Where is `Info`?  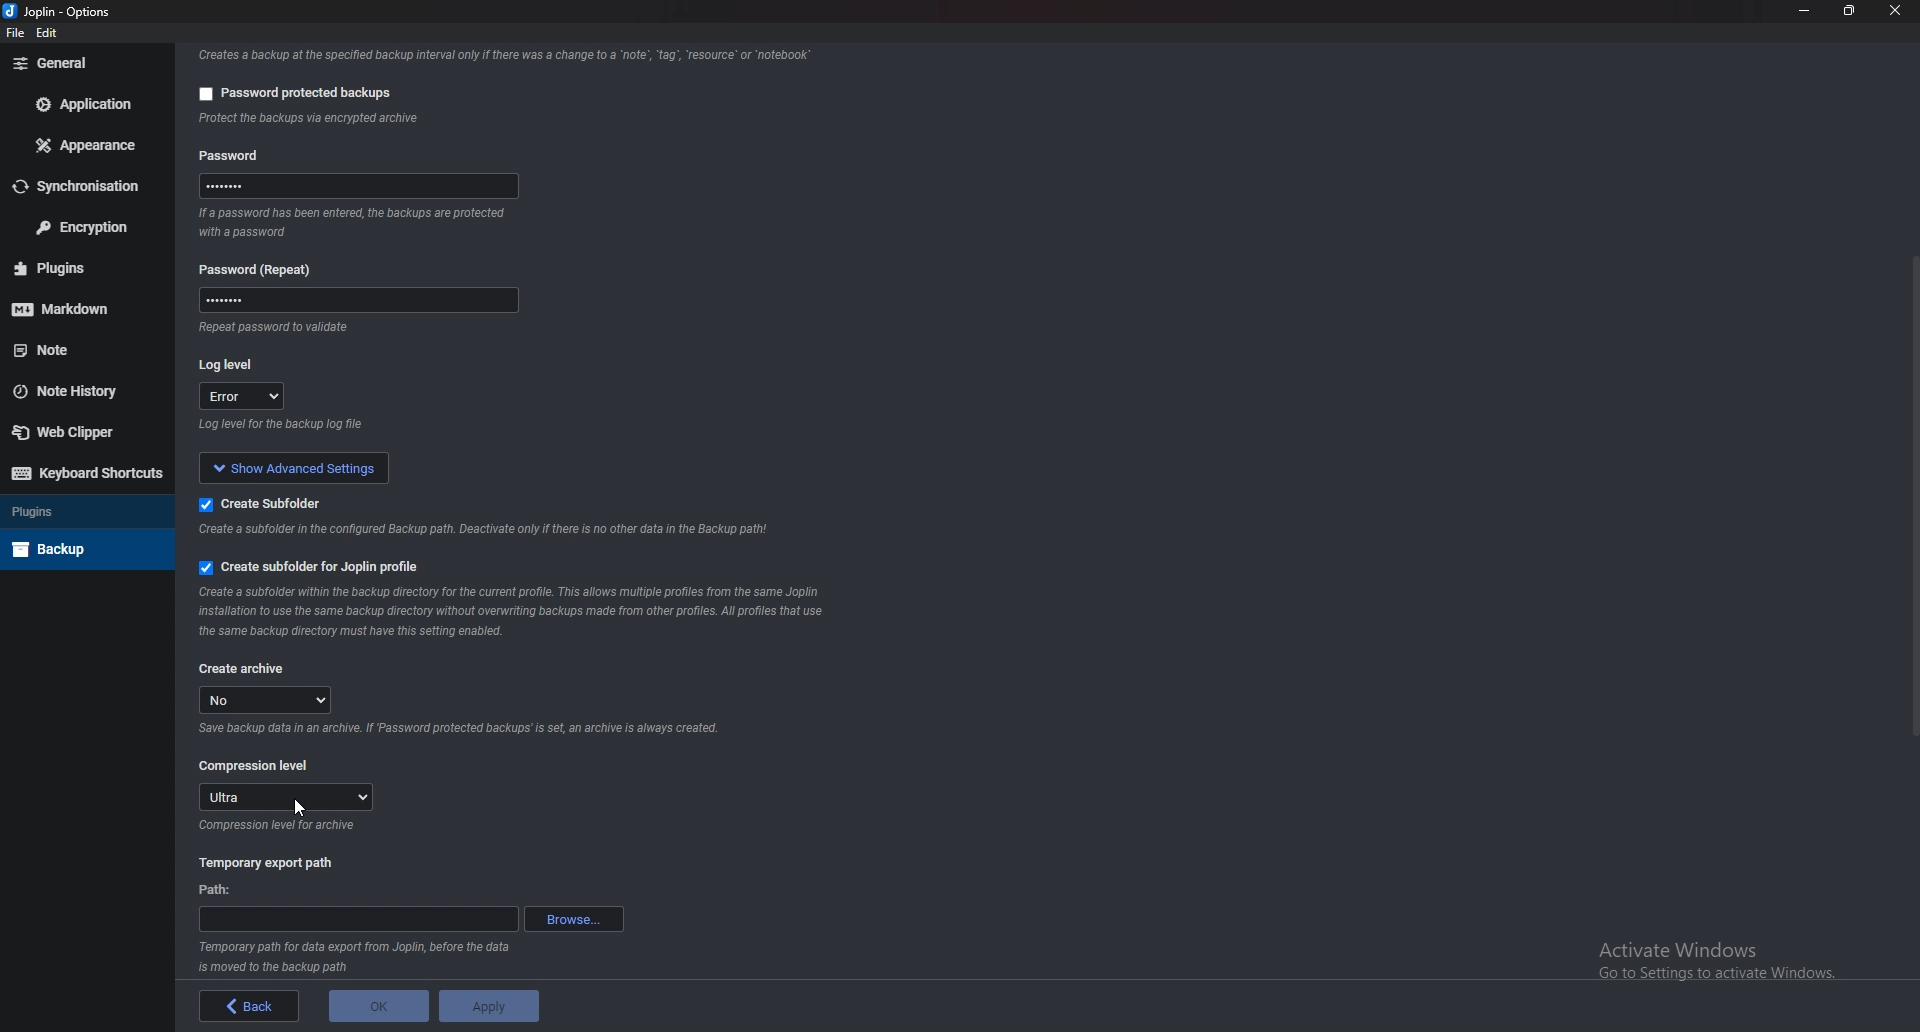 Info is located at coordinates (457, 732).